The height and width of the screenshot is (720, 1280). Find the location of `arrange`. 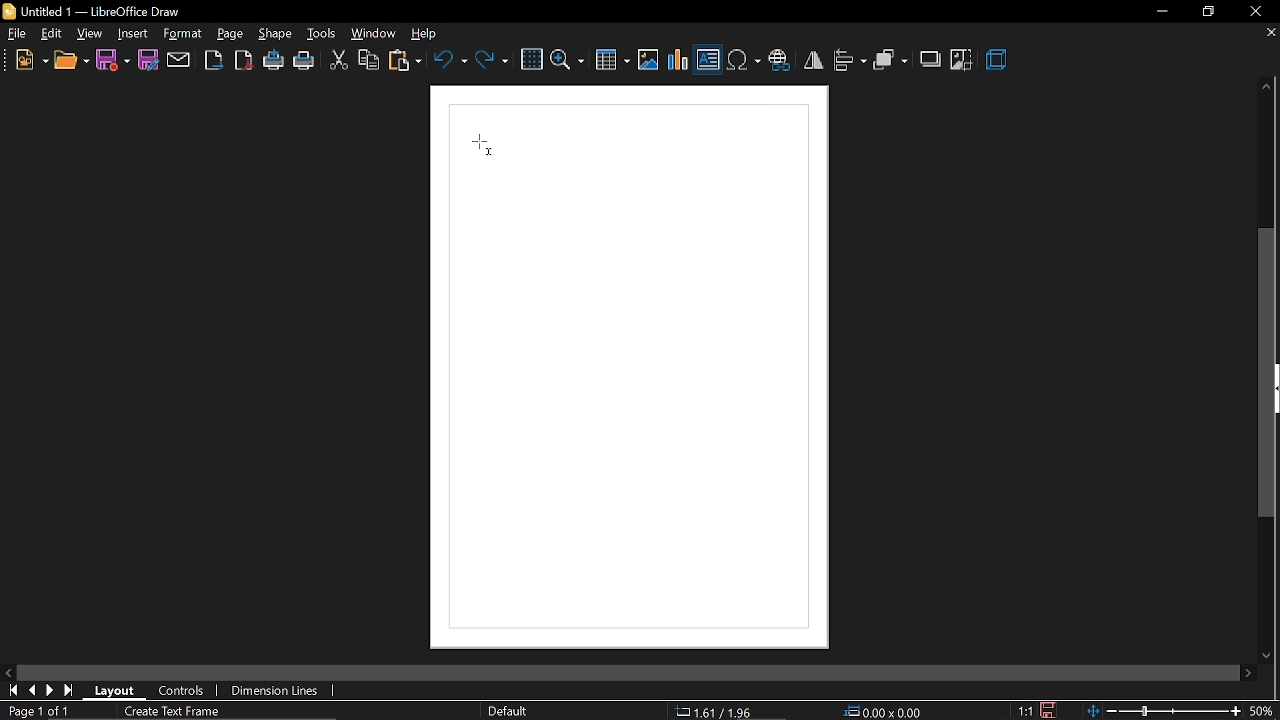

arrange is located at coordinates (891, 62).